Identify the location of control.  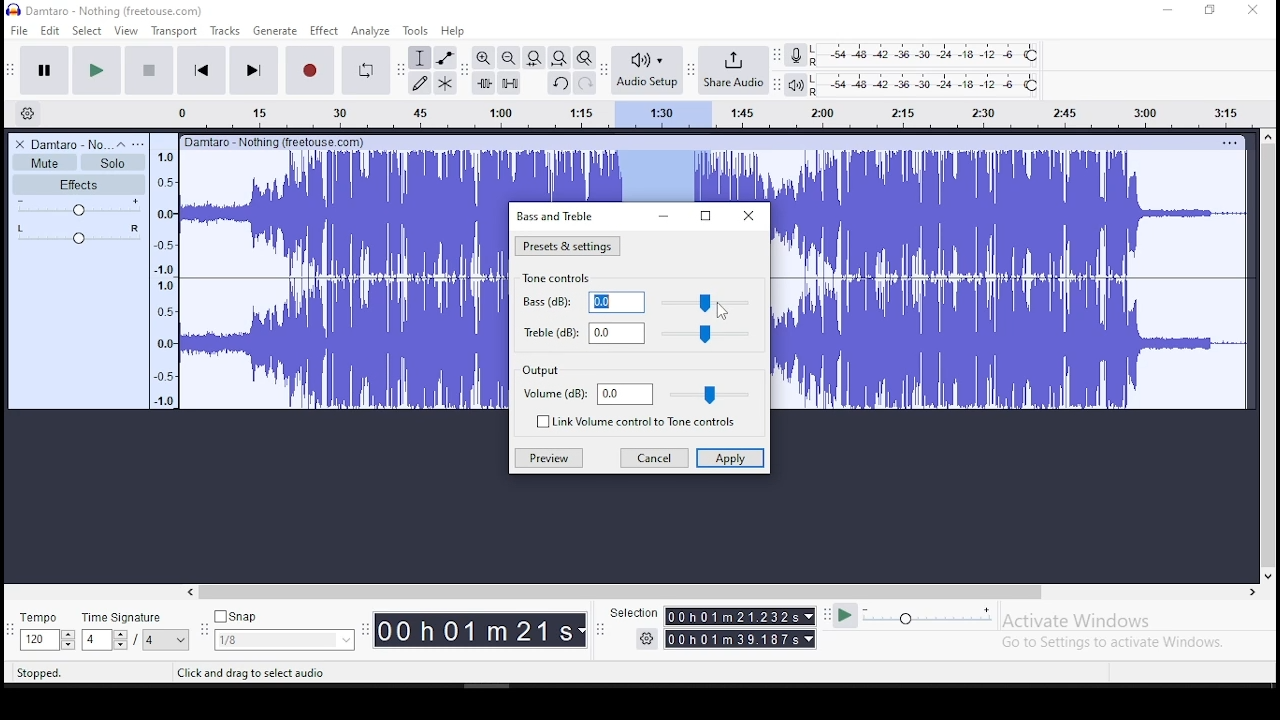
(708, 335).